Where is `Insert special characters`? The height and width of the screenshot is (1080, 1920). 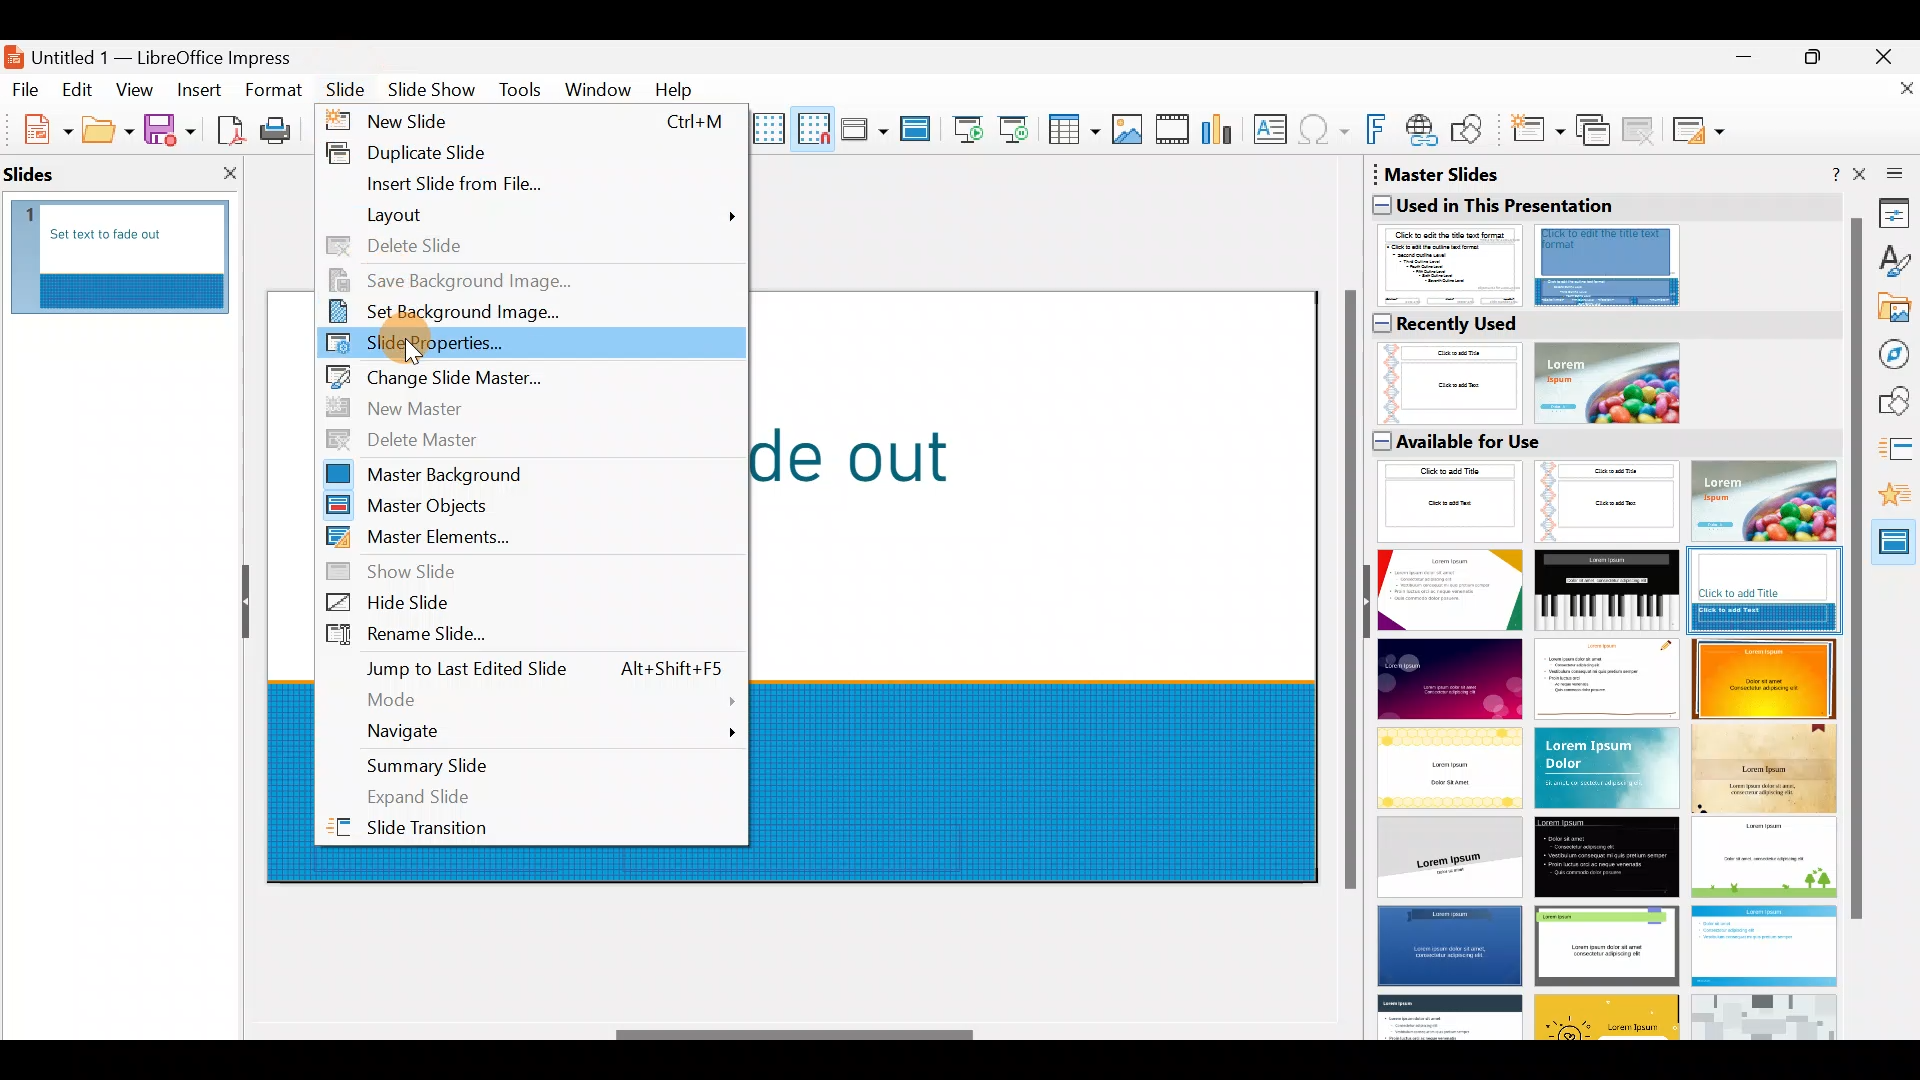
Insert special characters is located at coordinates (1326, 132).